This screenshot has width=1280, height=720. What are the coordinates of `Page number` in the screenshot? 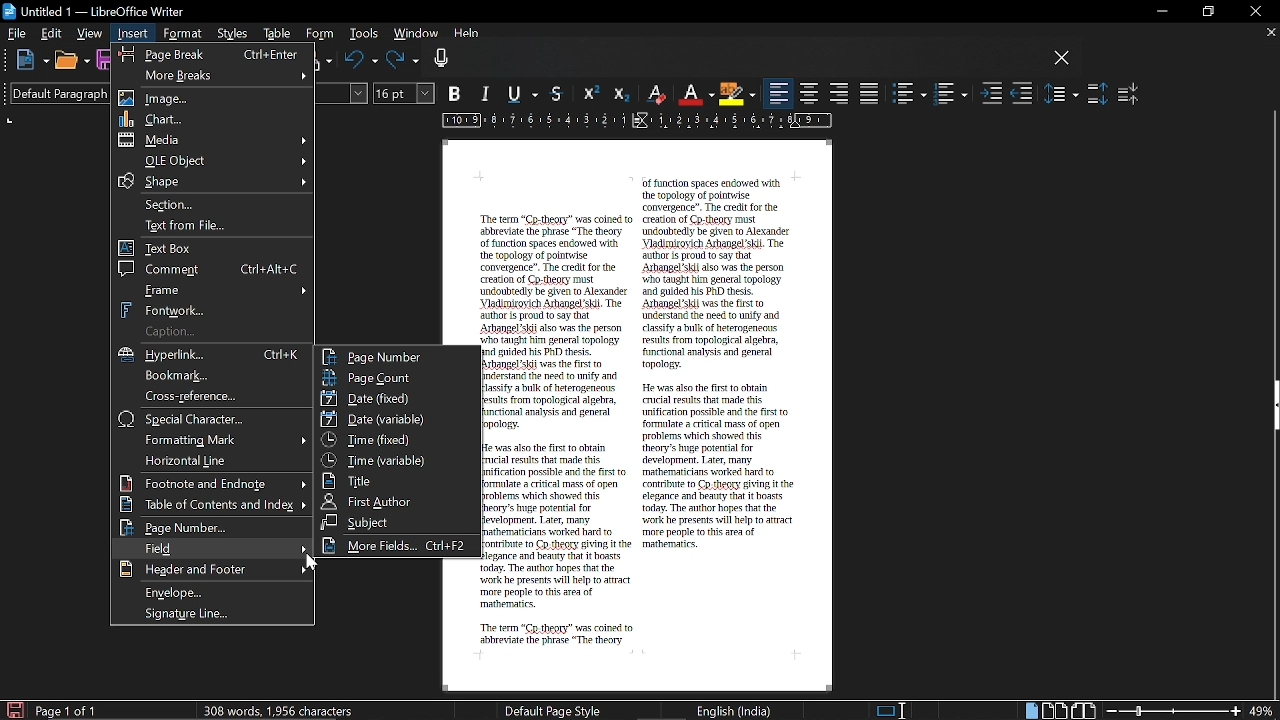 It's located at (397, 356).